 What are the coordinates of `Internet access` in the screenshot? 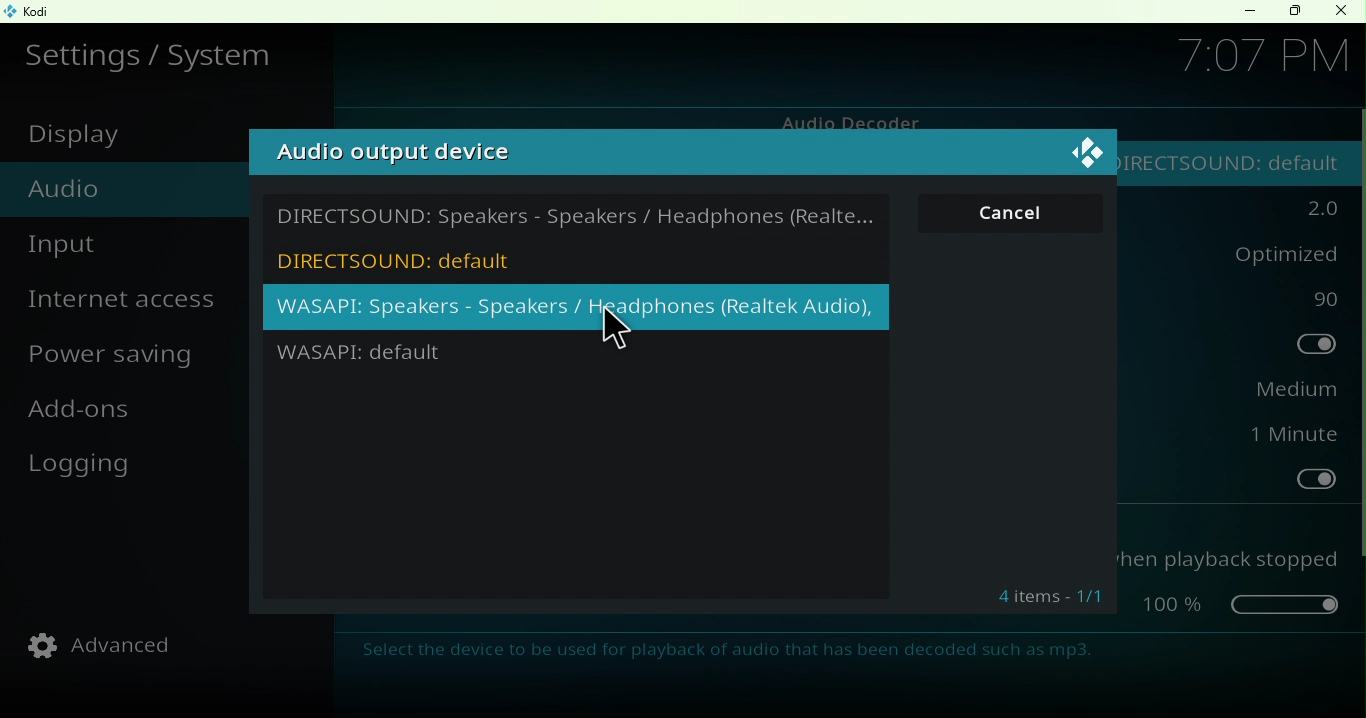 It's located at (118, 302).